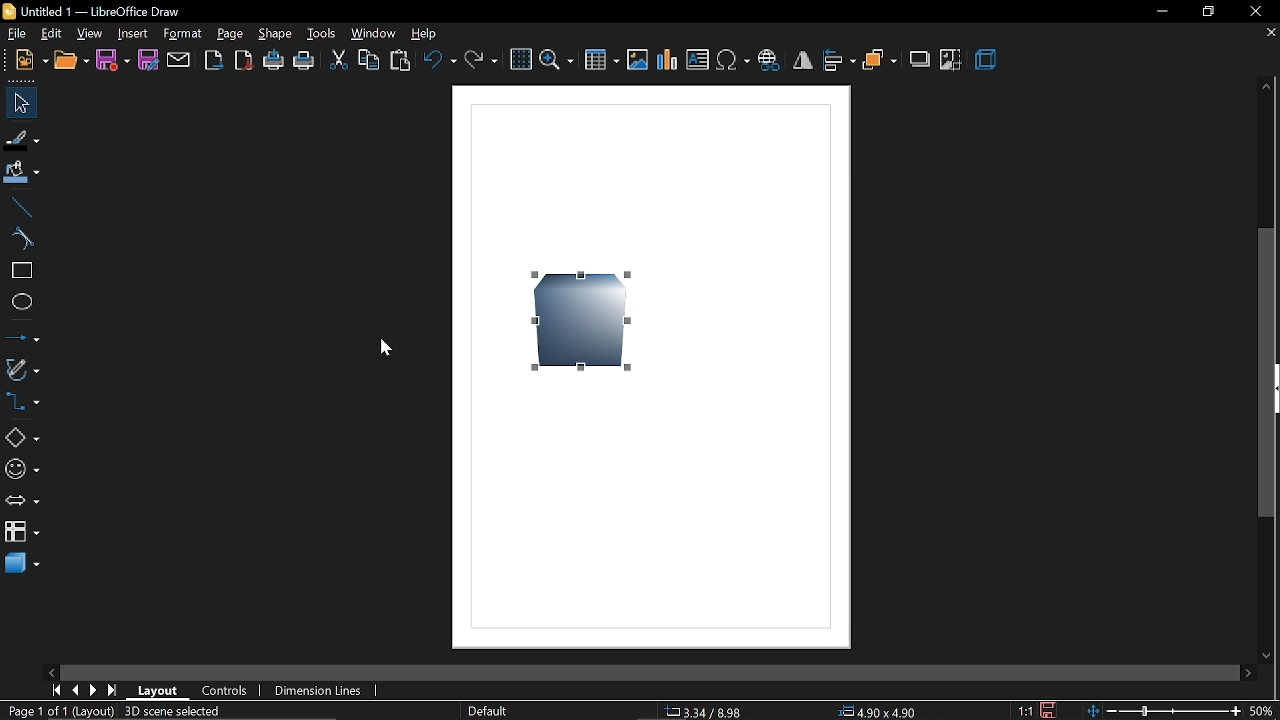 This screenshot has width=1280, height=720. Describe the element at coordinates (402, 62) in the screenshot. I see `paste` at that location.